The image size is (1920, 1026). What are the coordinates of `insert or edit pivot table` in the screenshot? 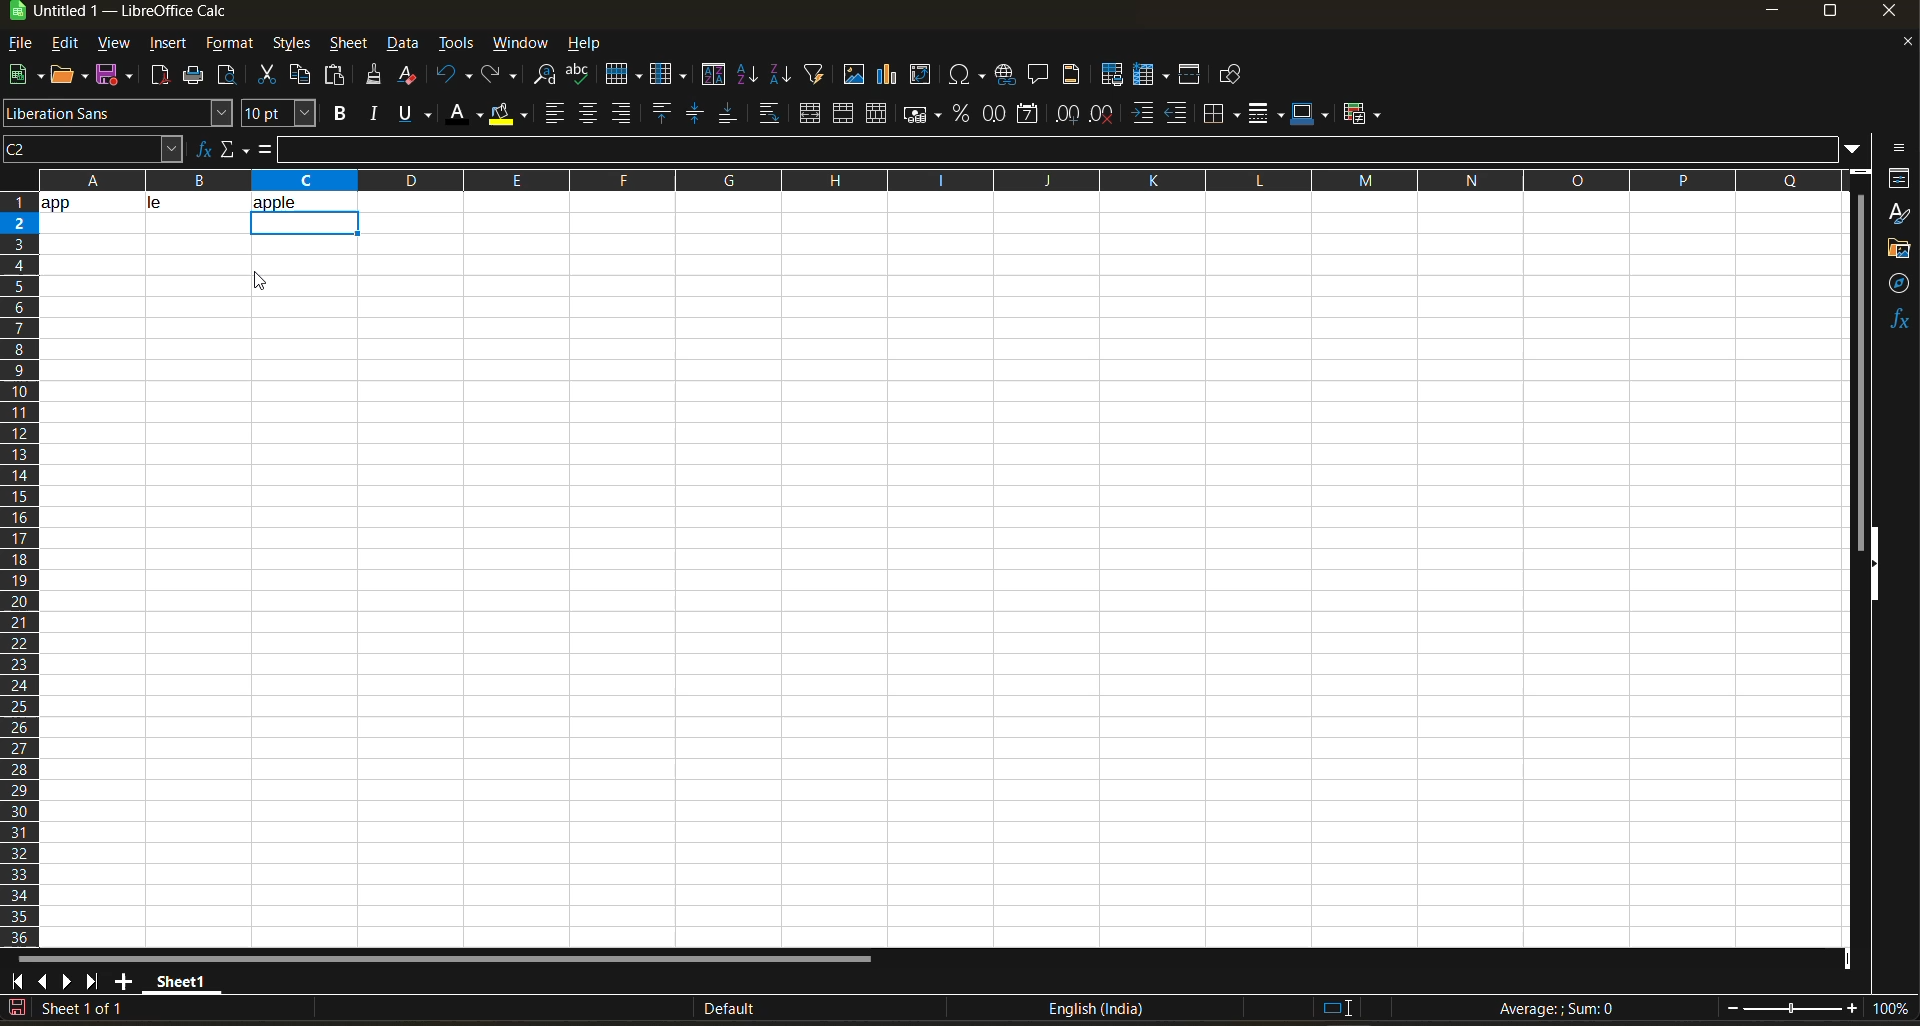 It's located at (922, 76).